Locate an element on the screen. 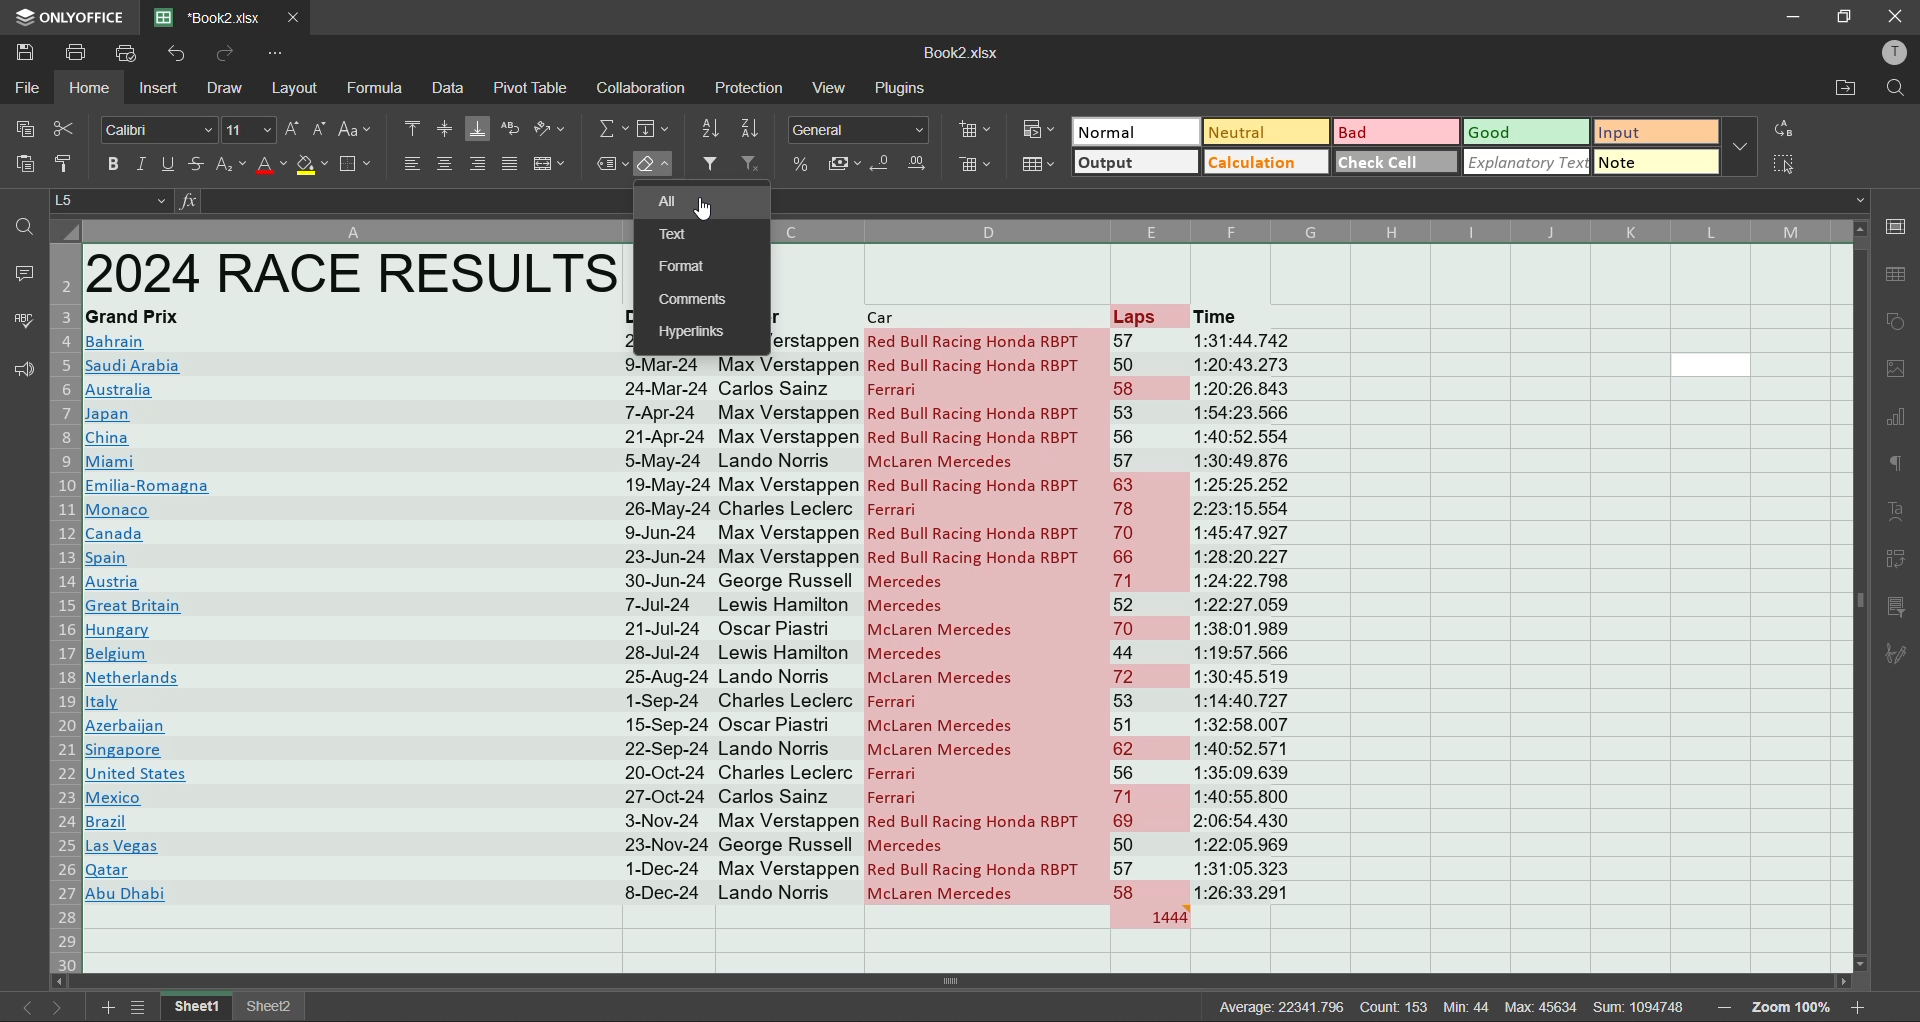 This screenshot has height=1022, width=1920. input is located at coordinates (1650, 132).